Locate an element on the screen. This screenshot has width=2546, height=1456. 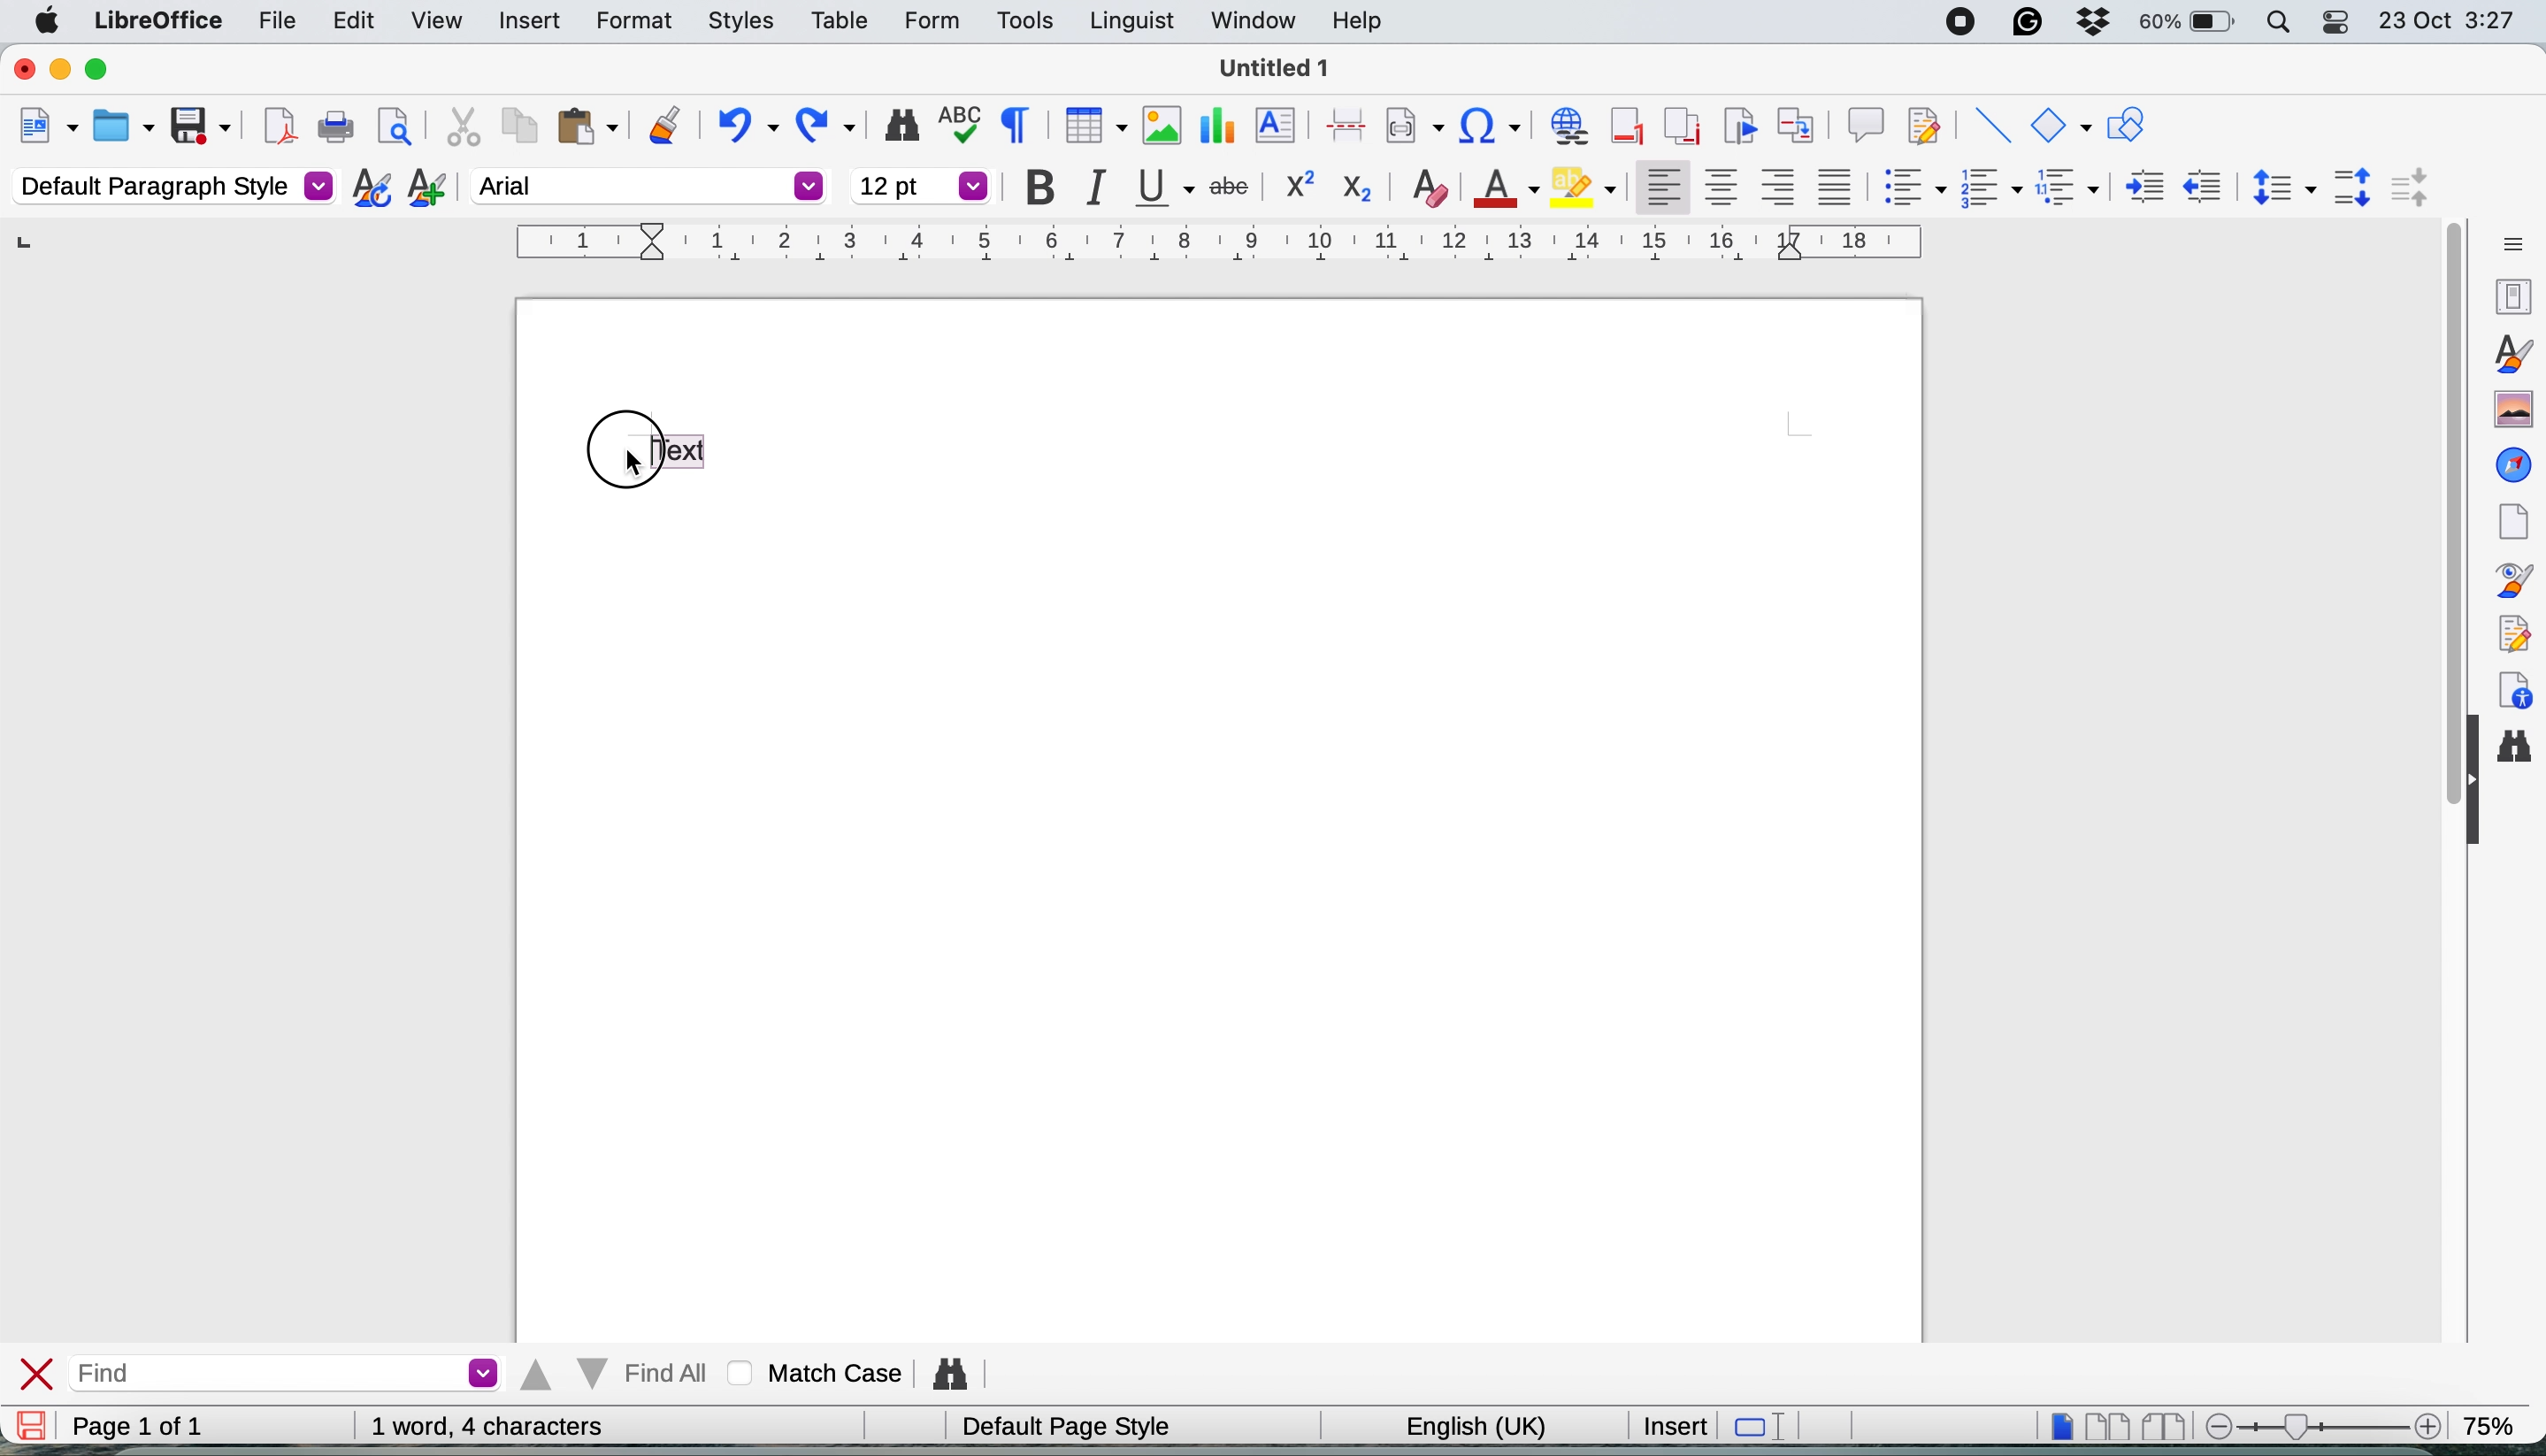
default paragraph style is located at coordinates (170, 188).